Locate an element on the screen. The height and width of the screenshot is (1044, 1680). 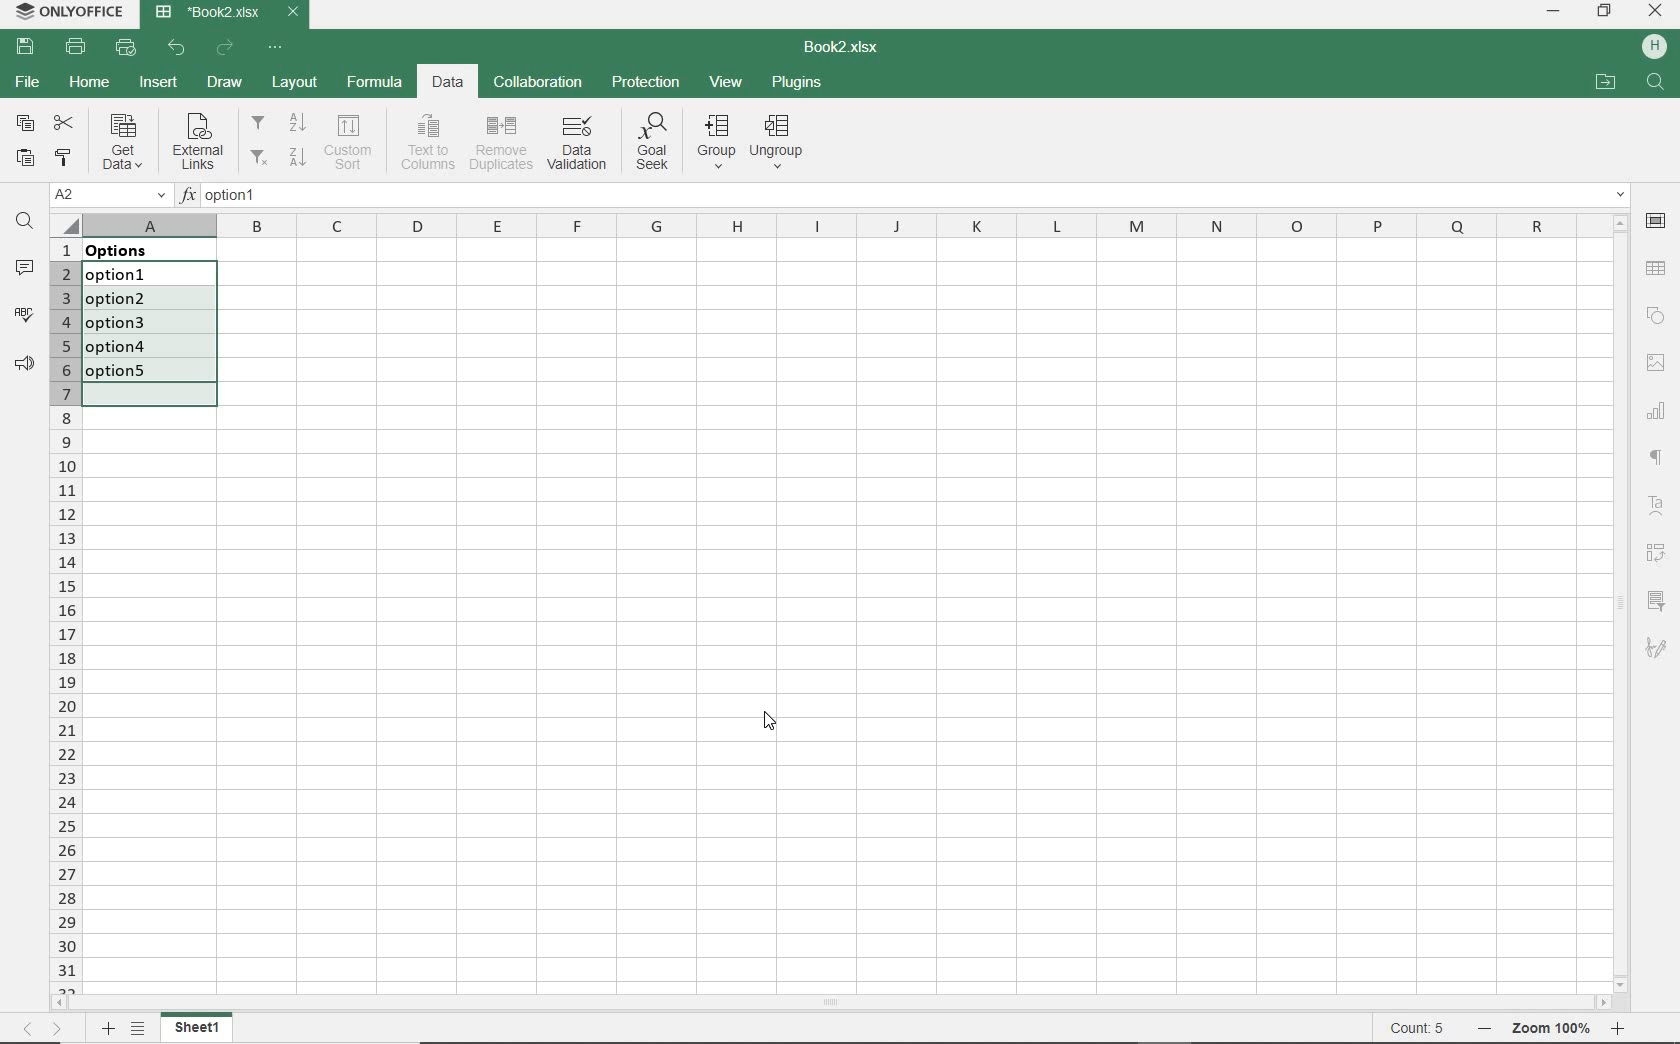
Ungroup is located at coordinates (781, 142).